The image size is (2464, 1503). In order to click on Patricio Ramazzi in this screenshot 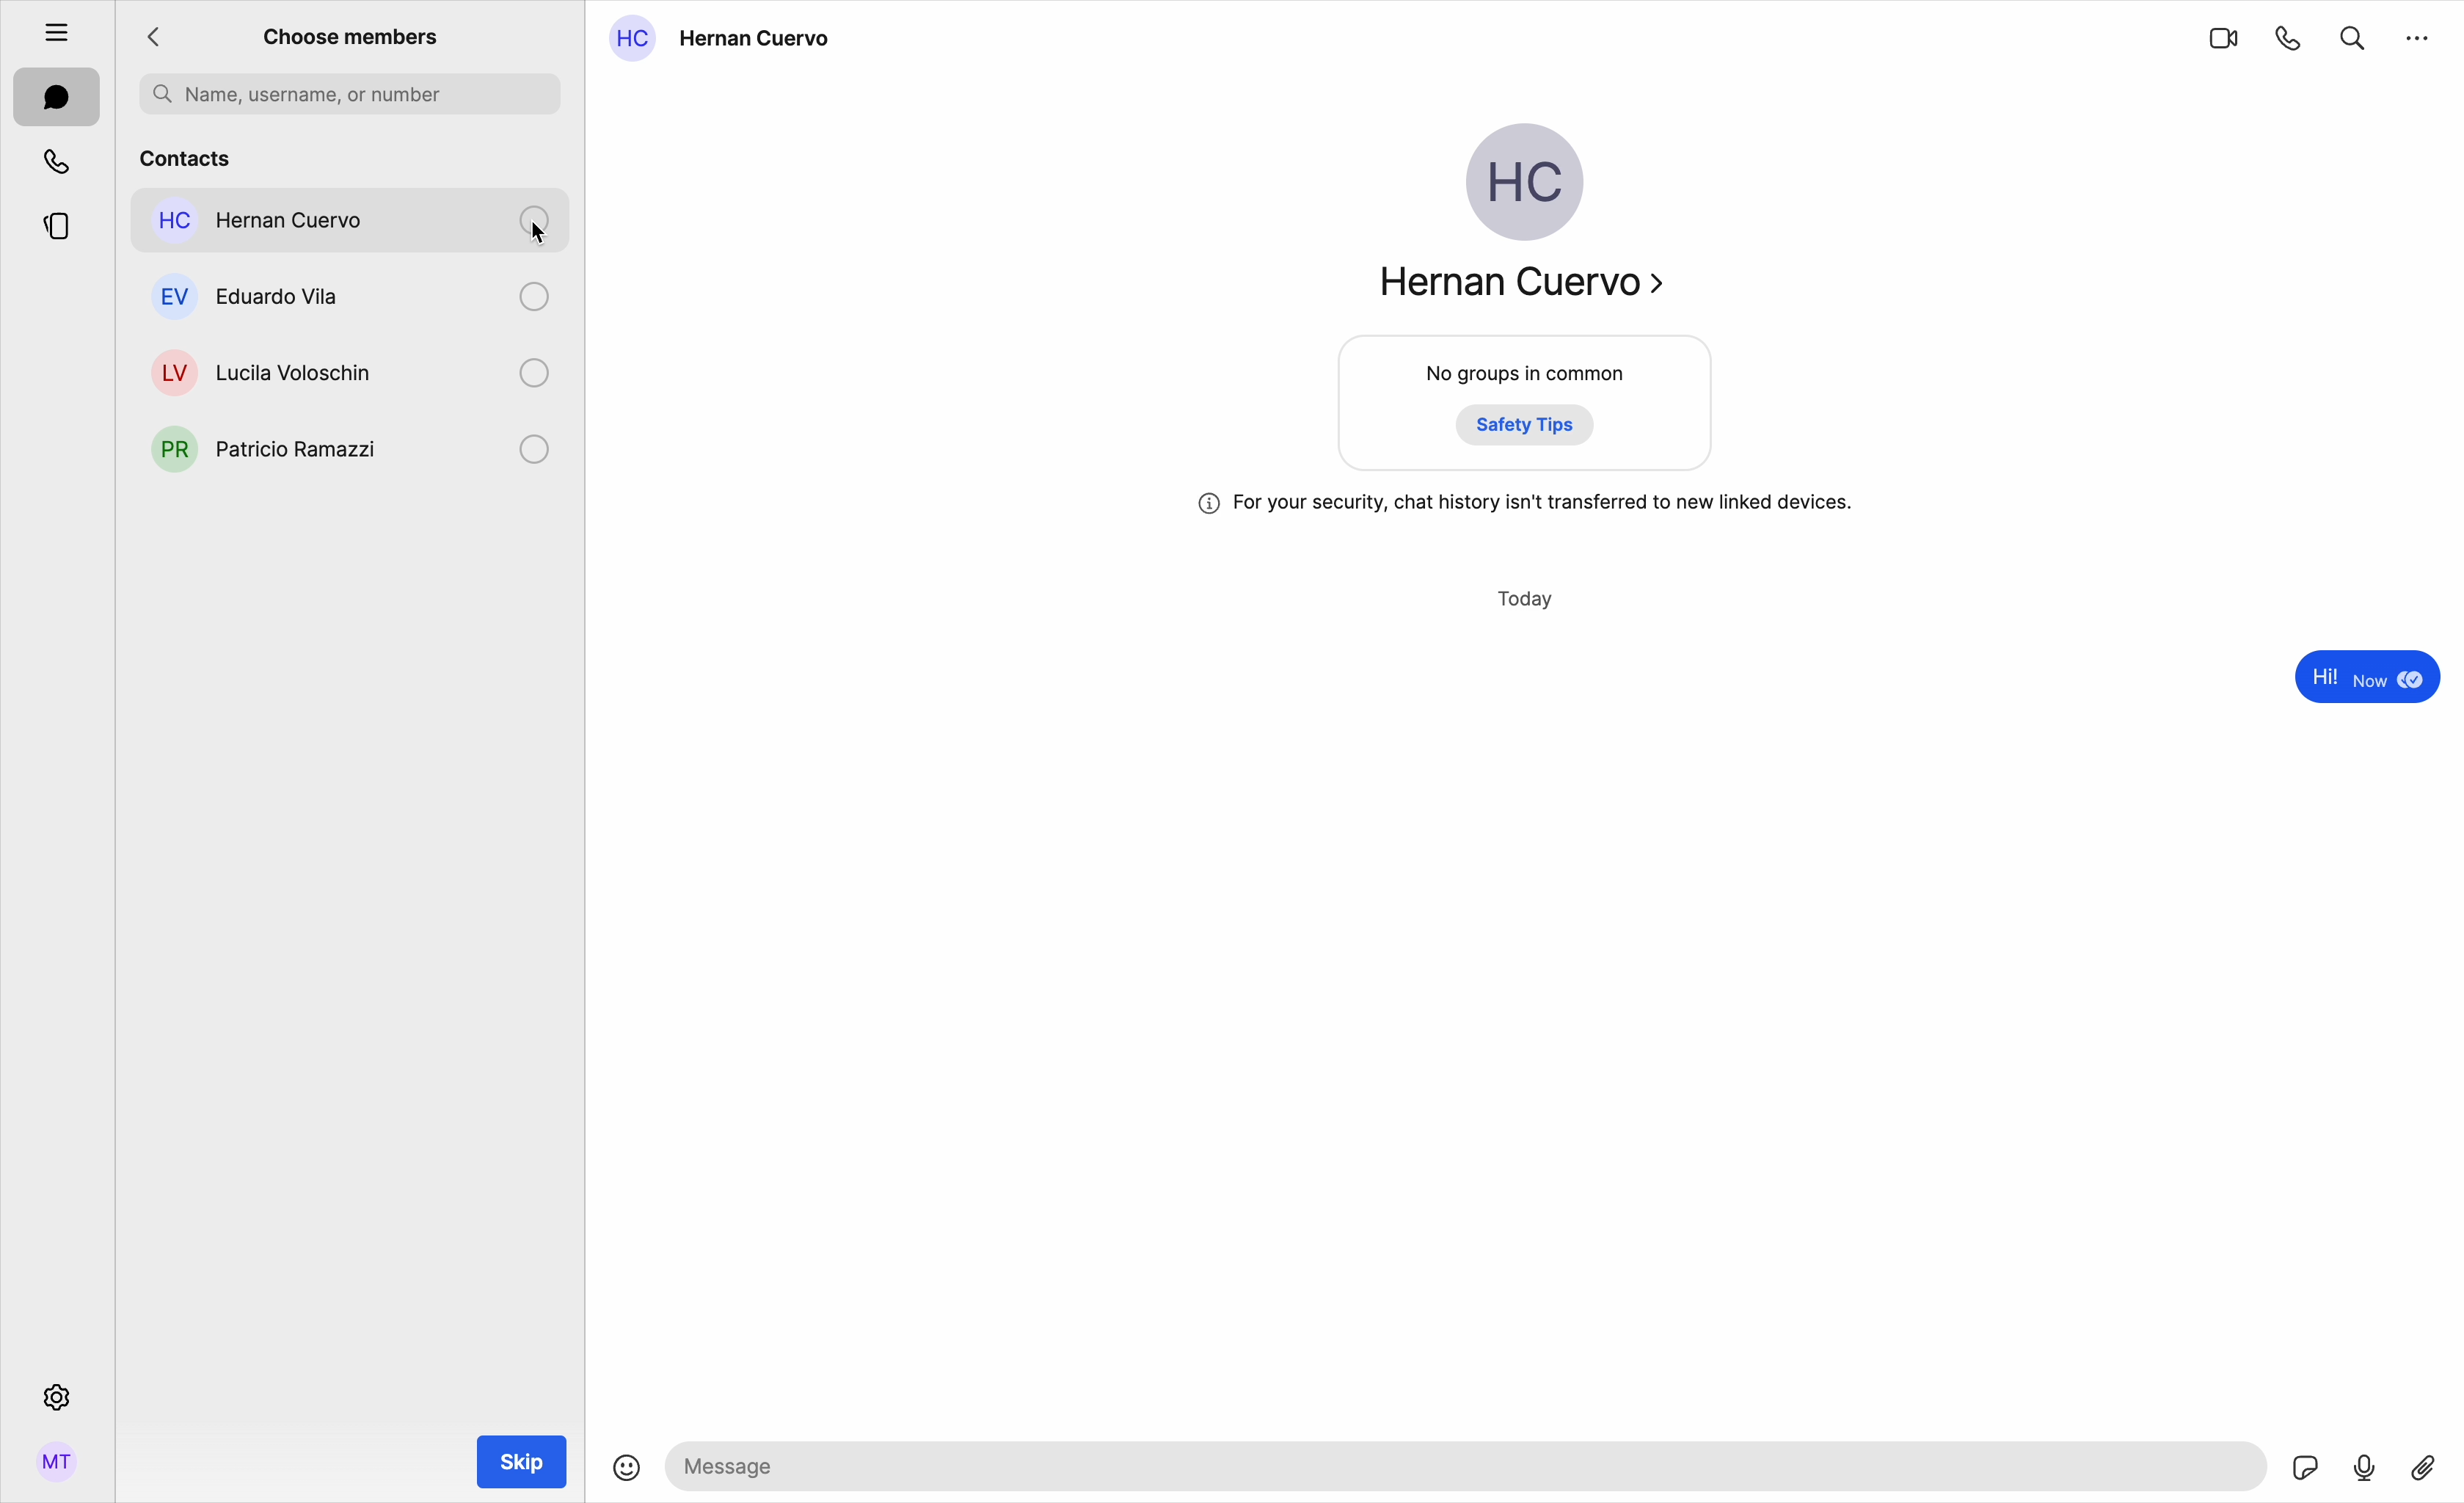, I will do `click(264, 447)`.